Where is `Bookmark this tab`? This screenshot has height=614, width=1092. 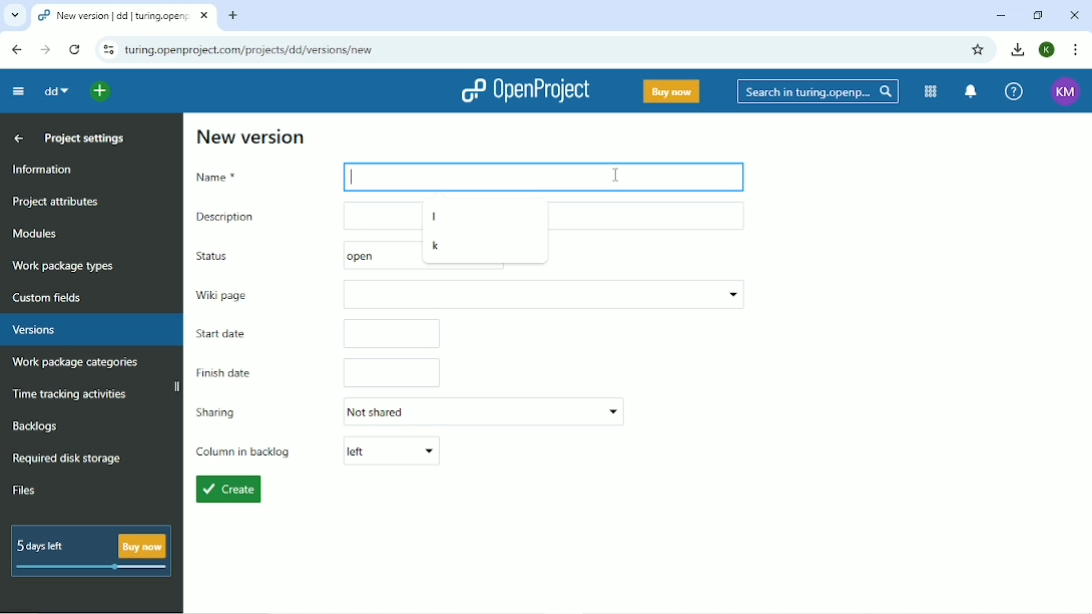
Bookmark this tab is located at coordinates (977, 50).